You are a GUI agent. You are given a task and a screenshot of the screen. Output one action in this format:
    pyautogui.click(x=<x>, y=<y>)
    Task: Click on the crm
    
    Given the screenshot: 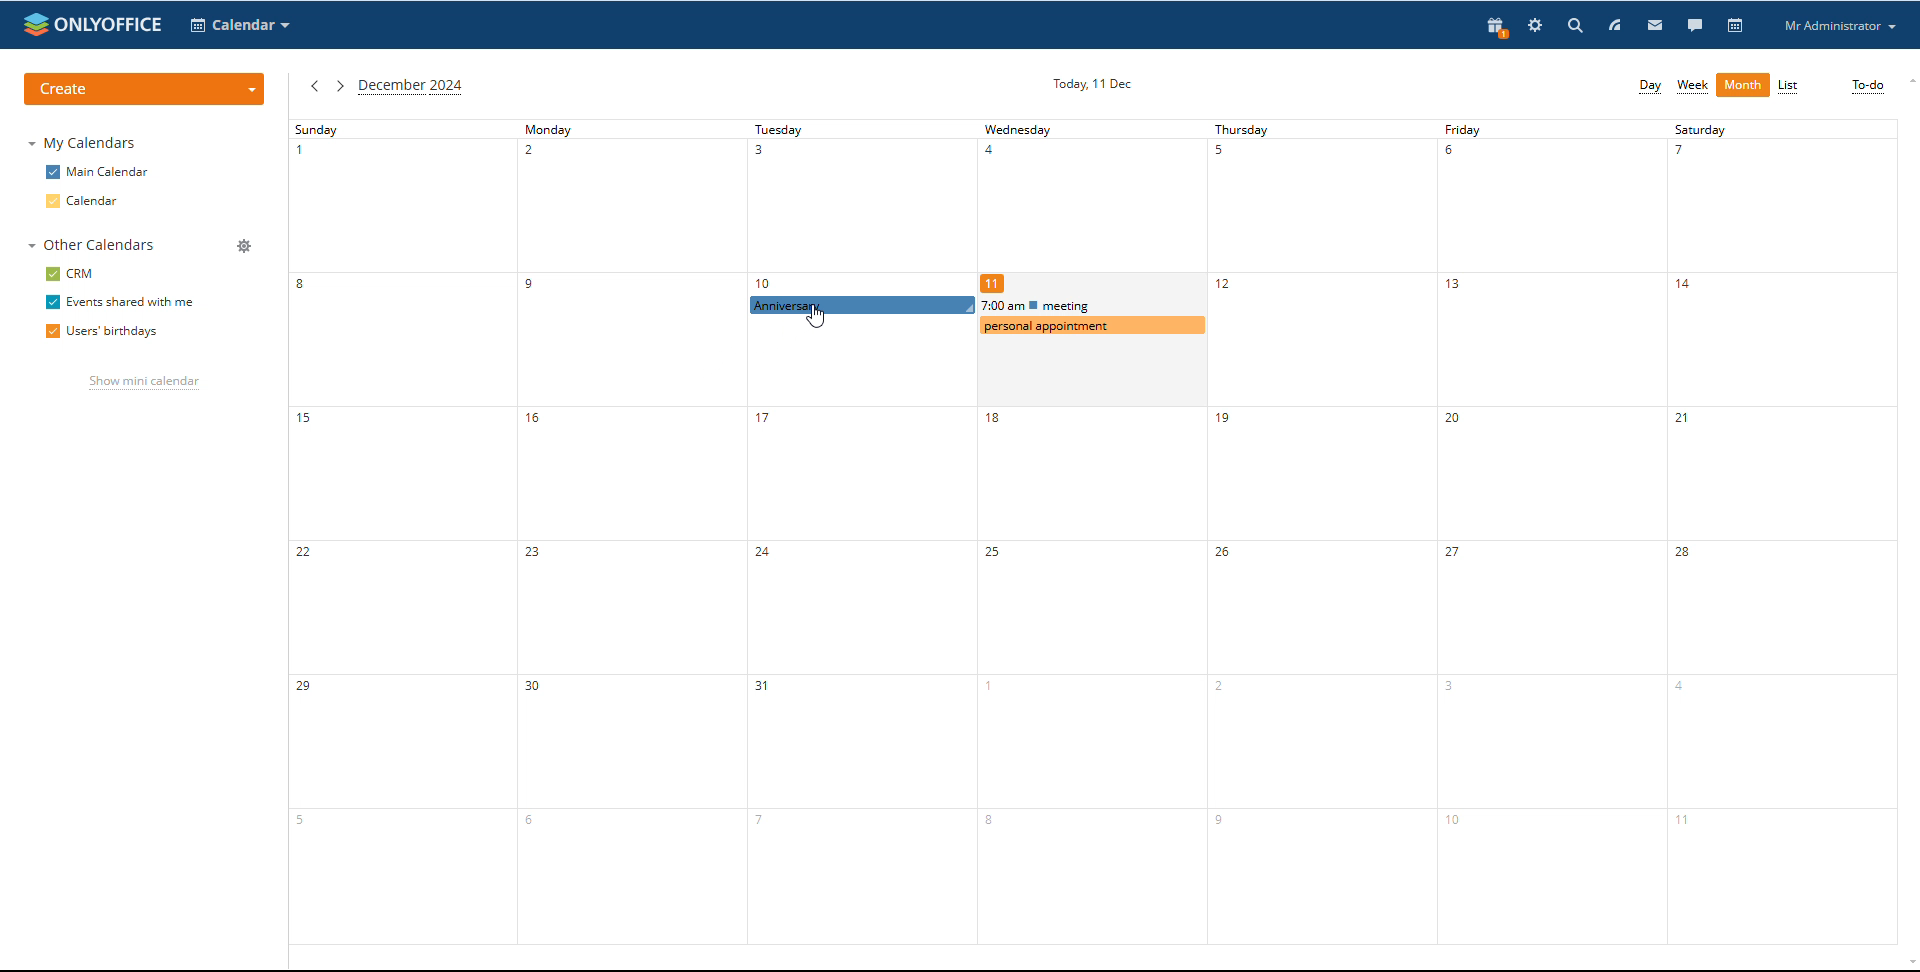 What is the action you would take?
    pyautogui.click(x=69, y=274)
    